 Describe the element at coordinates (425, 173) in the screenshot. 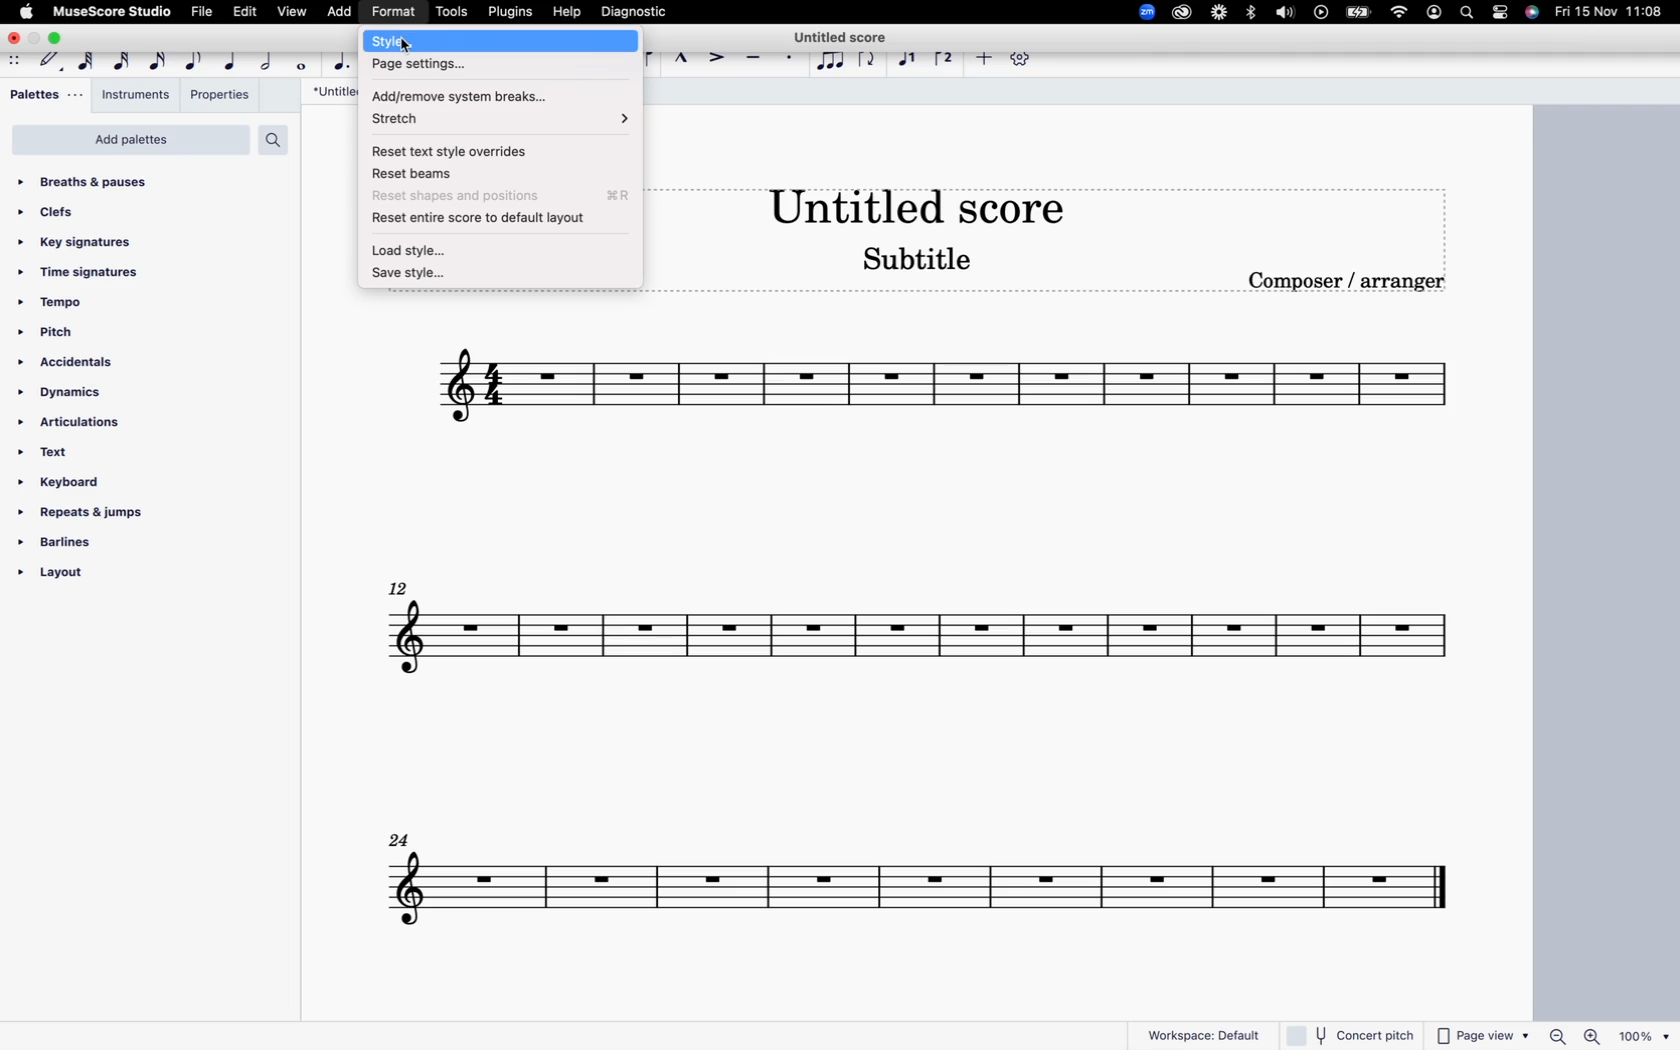

I see `reset beams` at that location.